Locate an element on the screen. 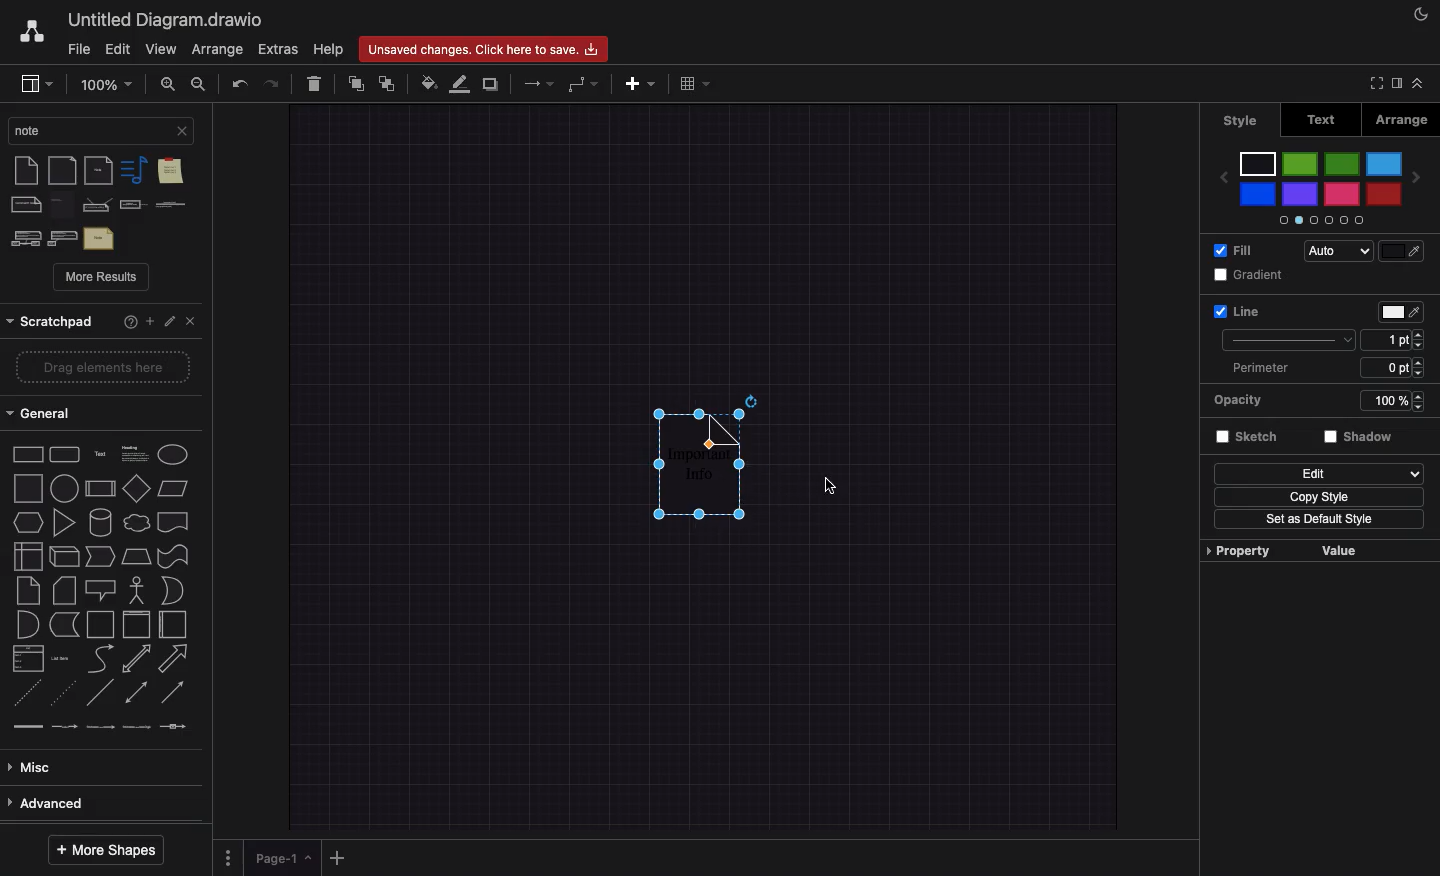 The image size is (1440, 876). red is located at coordinates (1384, 193).